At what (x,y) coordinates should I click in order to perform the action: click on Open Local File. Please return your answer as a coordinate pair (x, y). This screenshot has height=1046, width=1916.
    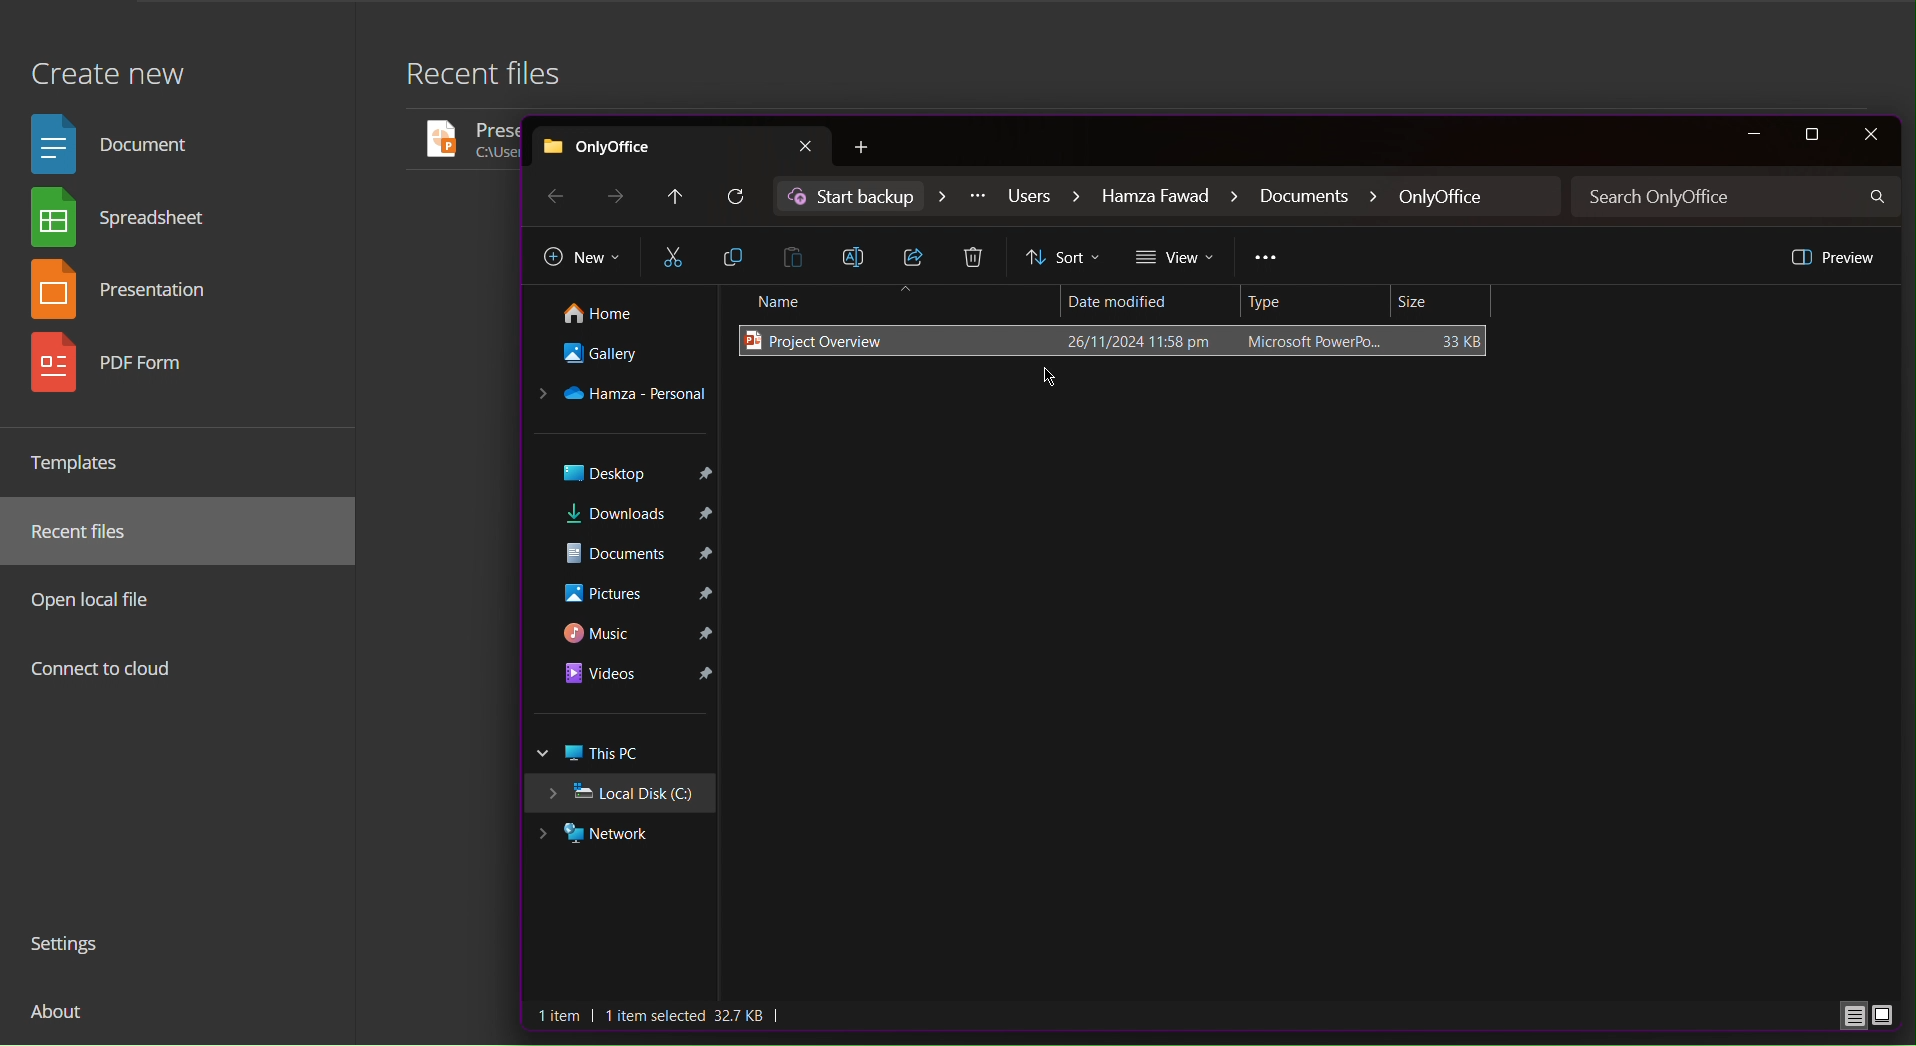
    Looking at the image, I should click on (98, 599).